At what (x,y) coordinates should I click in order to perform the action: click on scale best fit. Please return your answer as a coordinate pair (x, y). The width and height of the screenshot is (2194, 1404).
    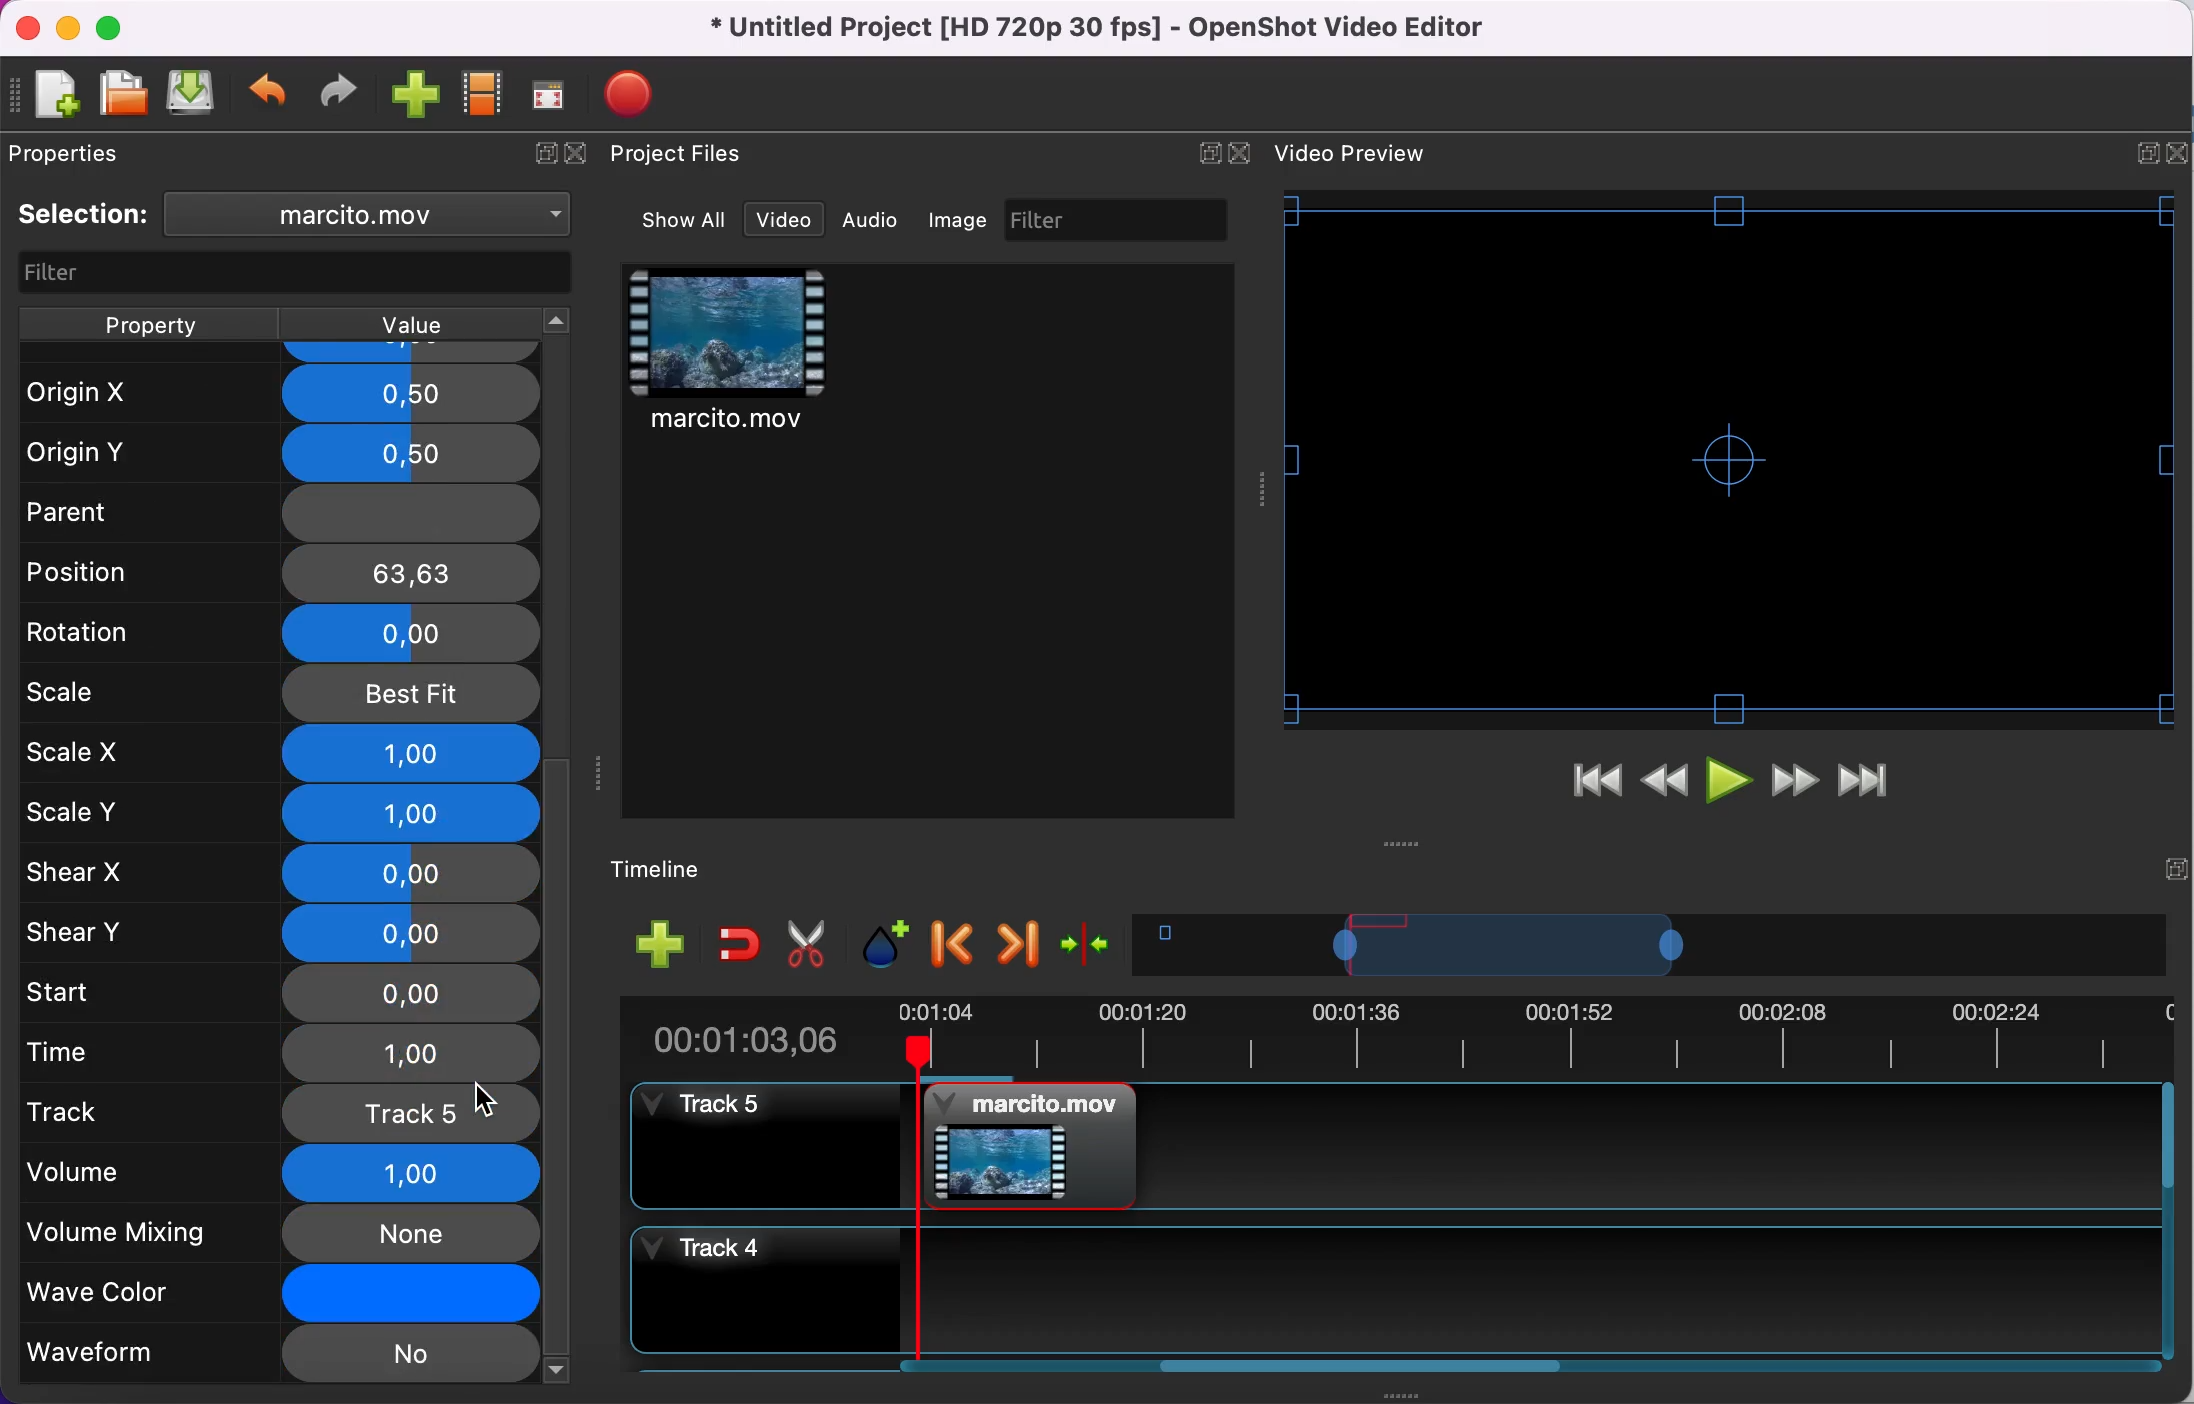
    Looking at the image, I should click on (281, 695).